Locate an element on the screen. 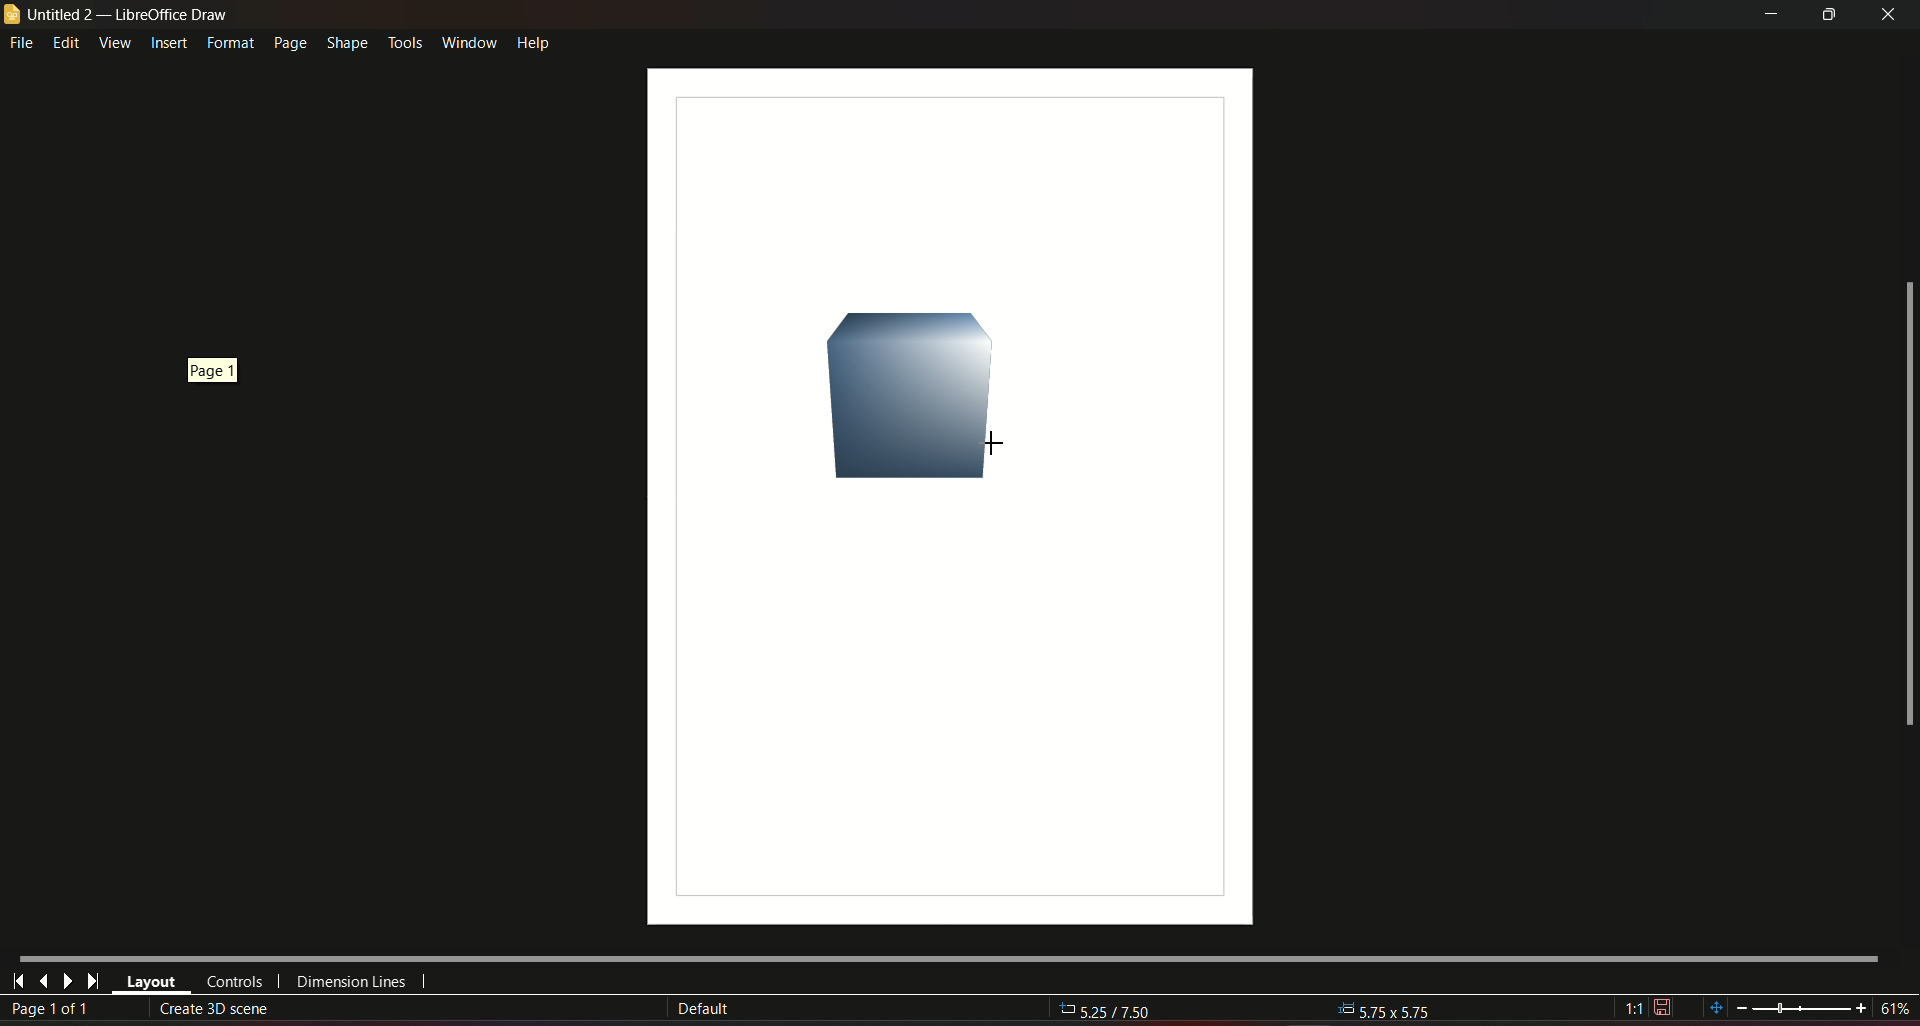  zoom is located at coordinates (1807, 1009).